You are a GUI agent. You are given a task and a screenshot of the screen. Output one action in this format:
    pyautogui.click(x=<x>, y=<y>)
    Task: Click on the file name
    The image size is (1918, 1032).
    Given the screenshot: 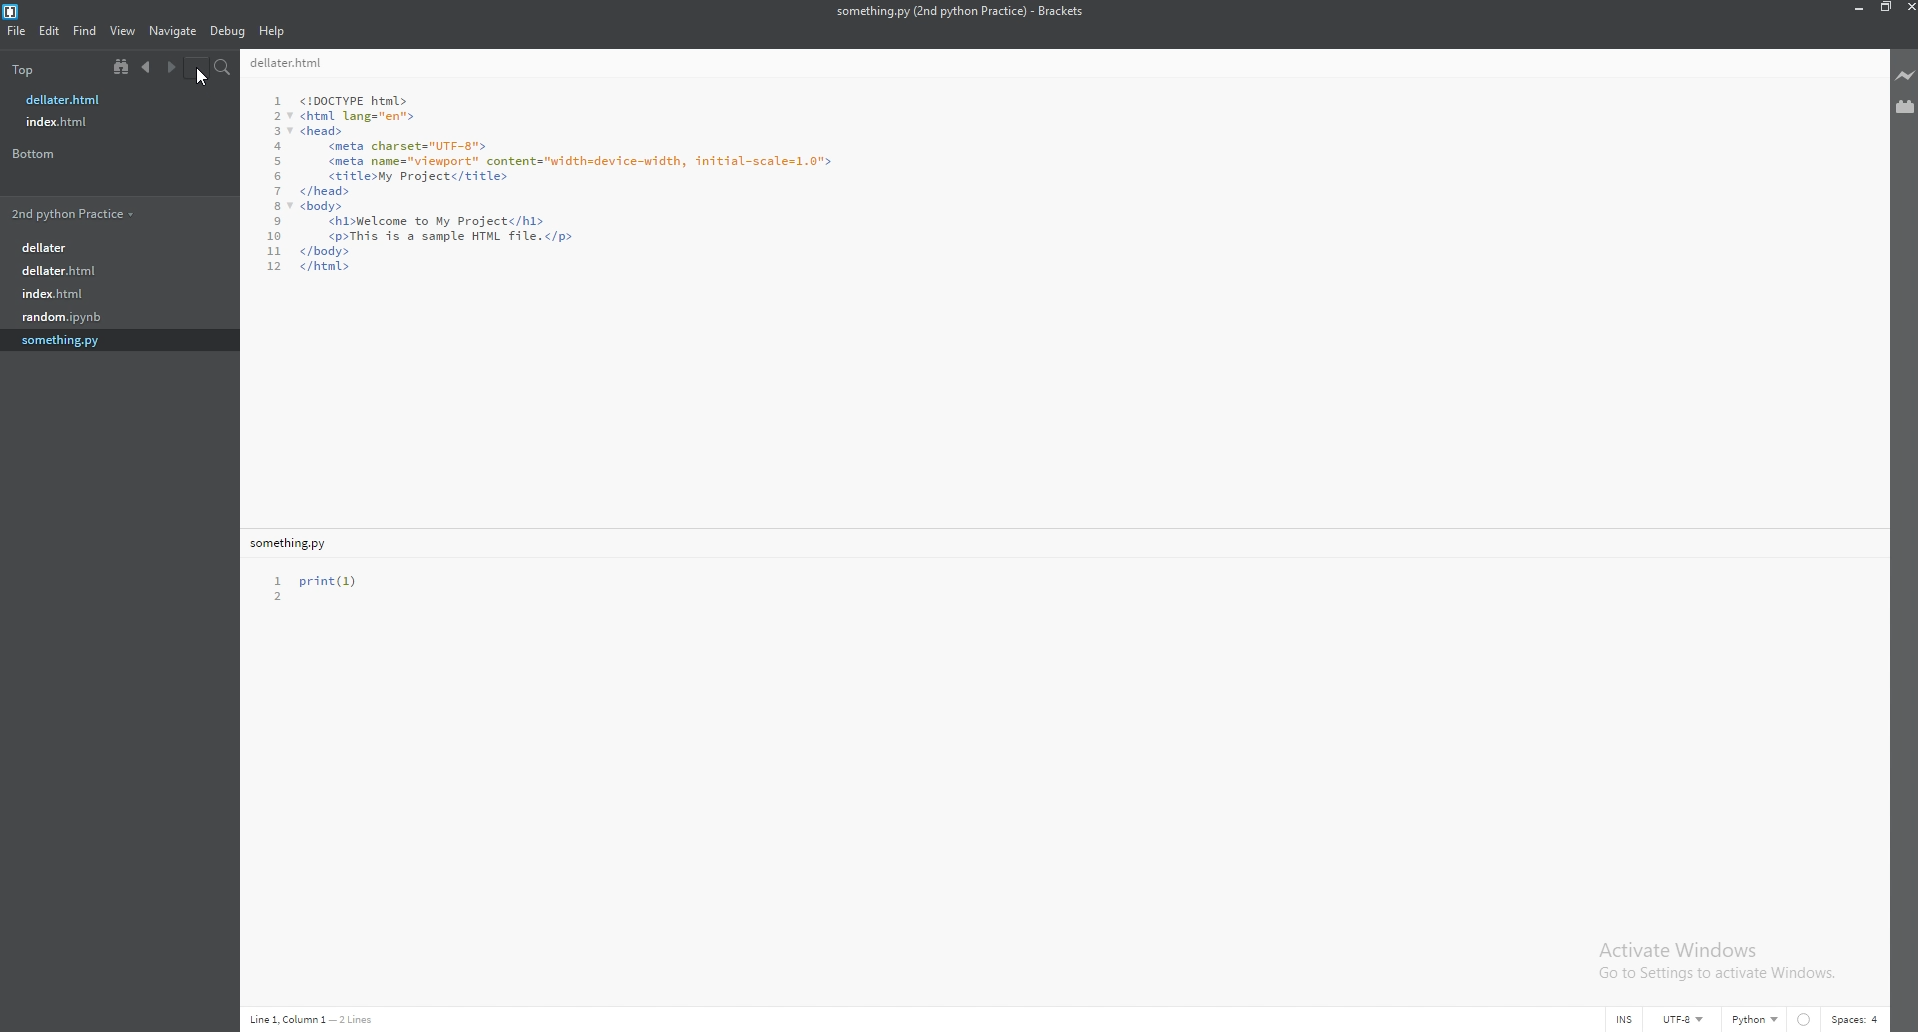 What is the action you would take?
    pyautogui.click(x=108, y=121)
    